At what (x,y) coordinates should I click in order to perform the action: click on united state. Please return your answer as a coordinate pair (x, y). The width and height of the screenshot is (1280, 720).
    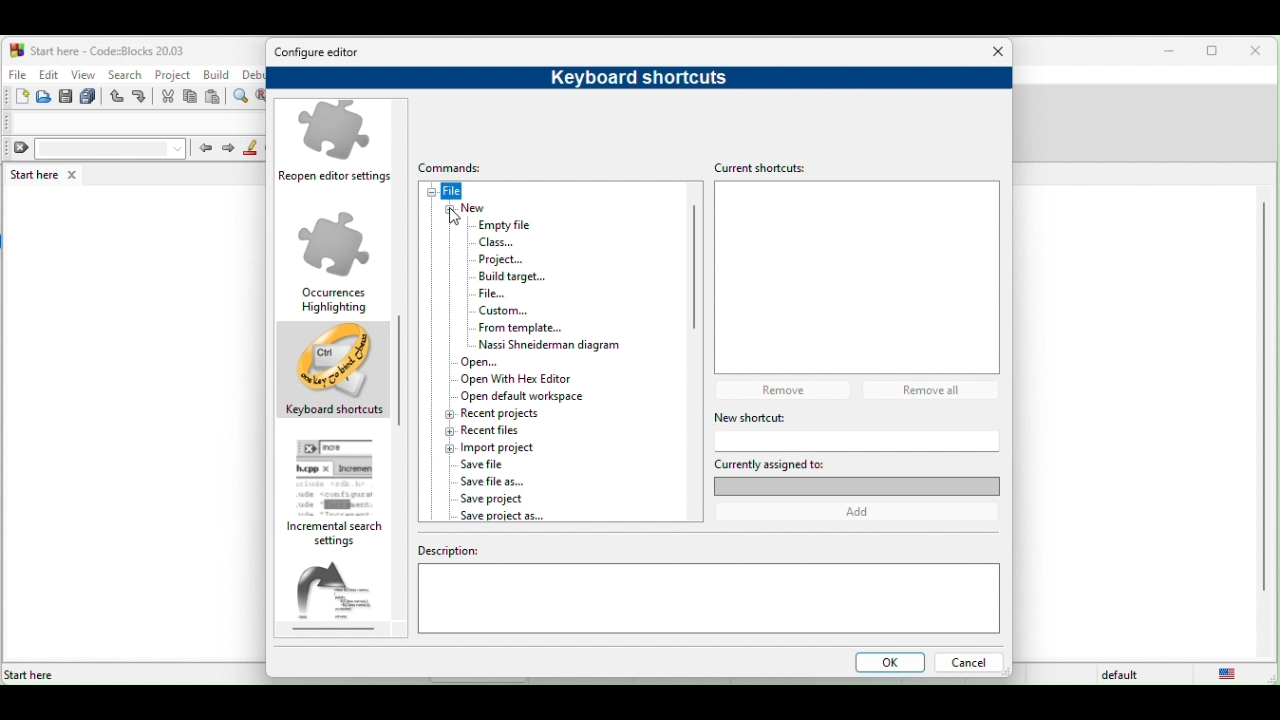
    Looking at the image, I should click on (1232, 674).